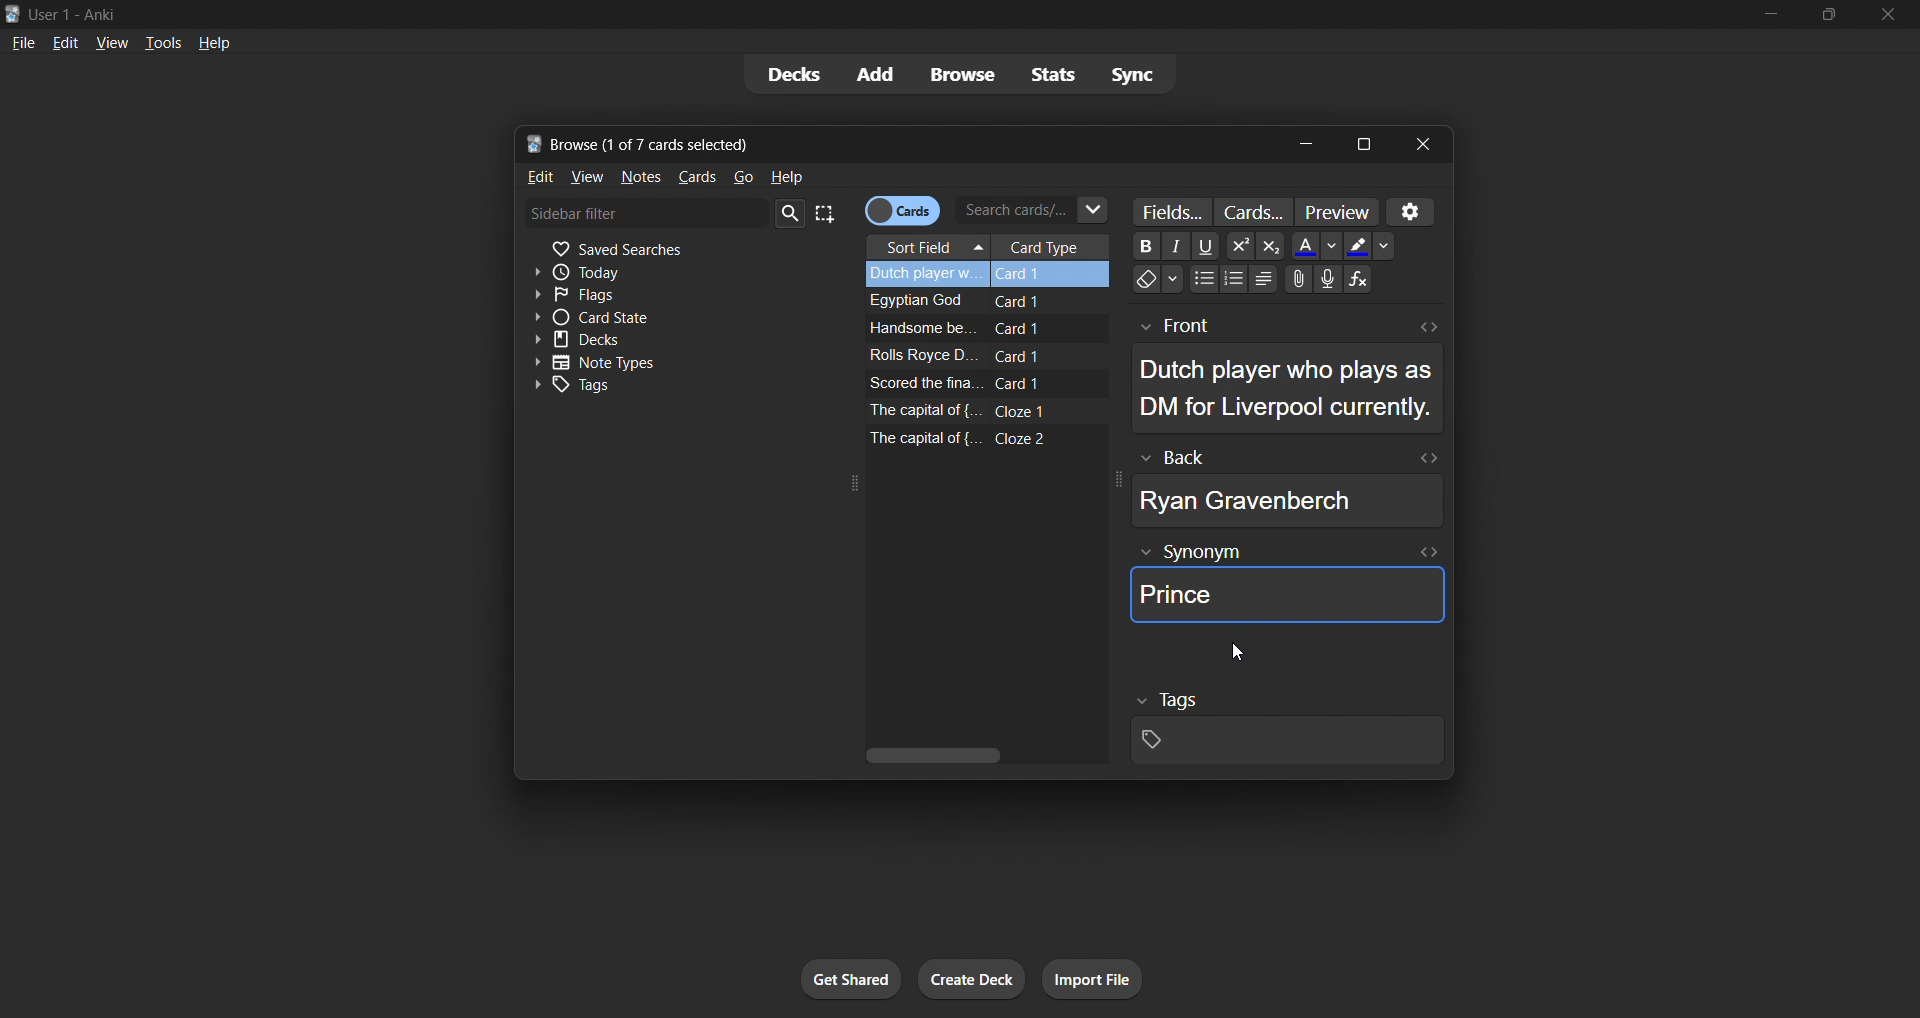  I want to click on selected card front data, so click(1284, 373).